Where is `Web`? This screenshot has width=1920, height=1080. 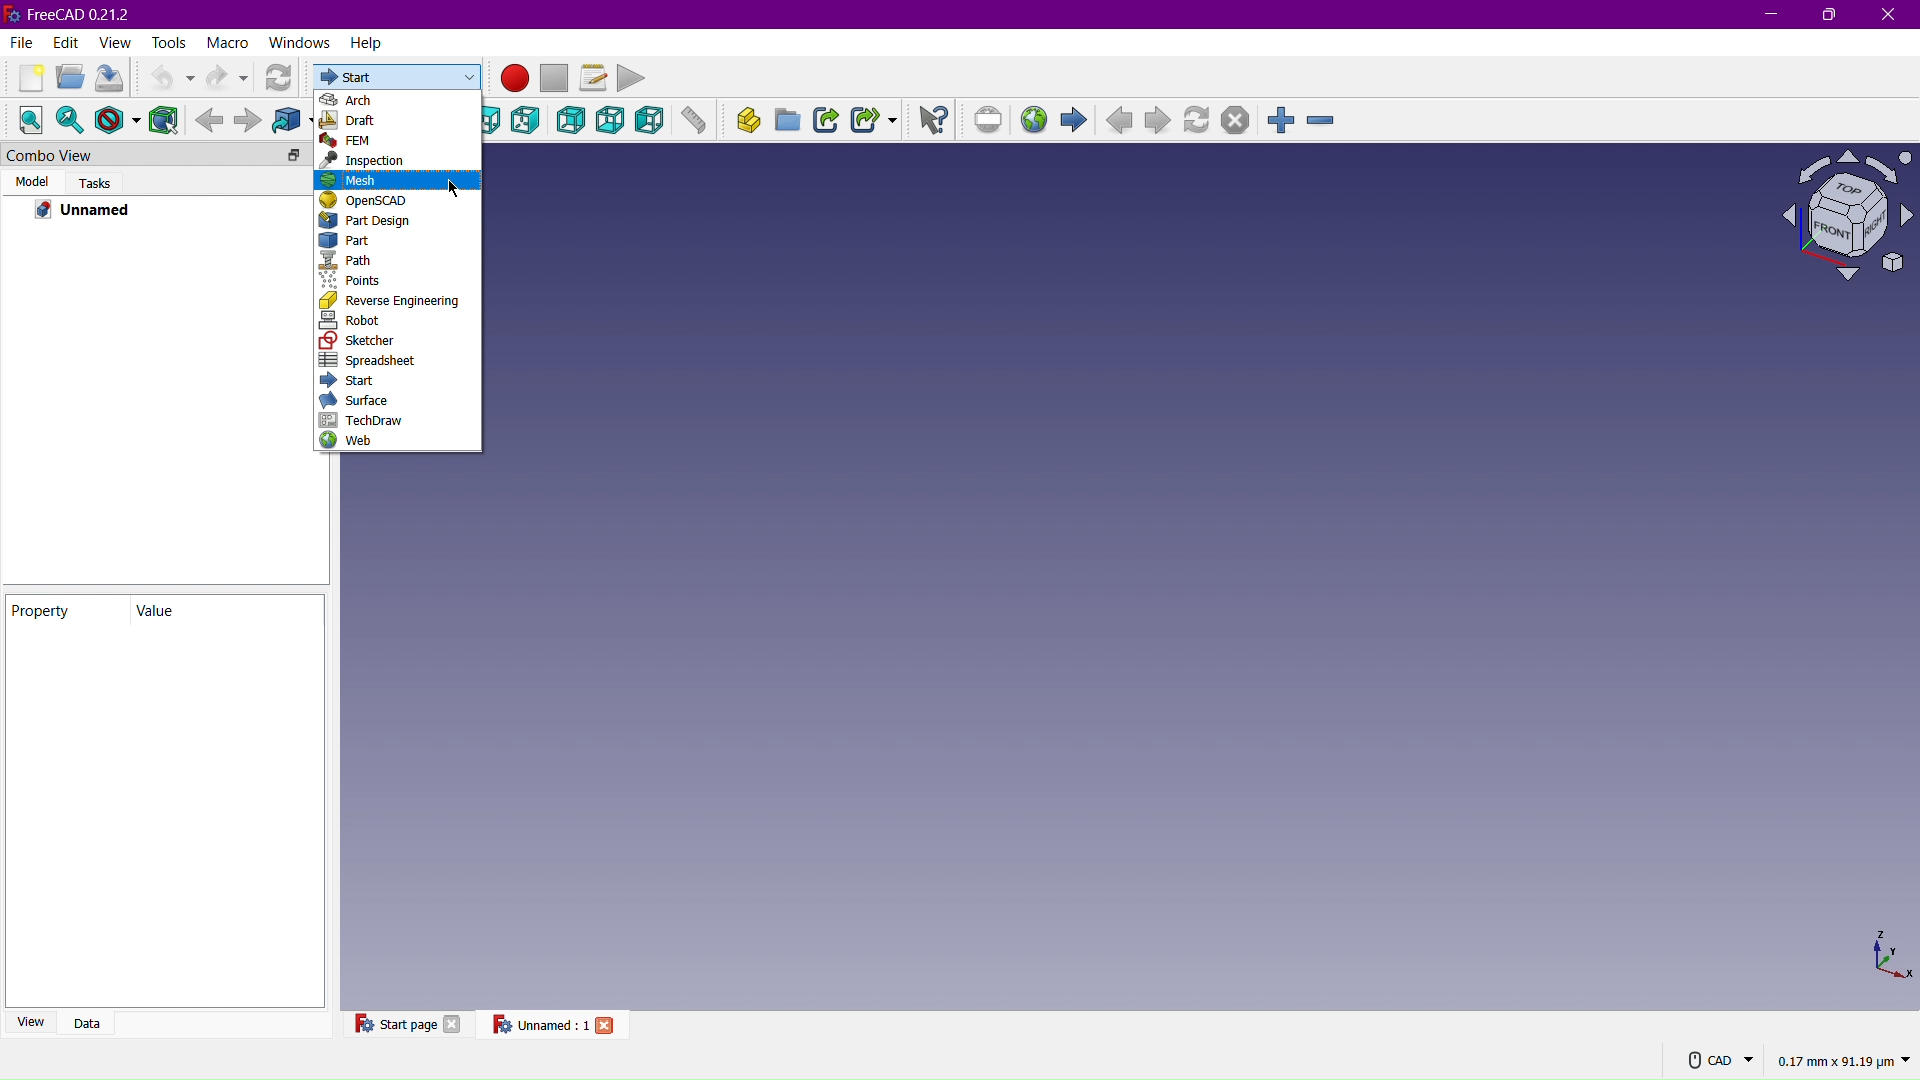 Web is located at coordinates (357, 440).